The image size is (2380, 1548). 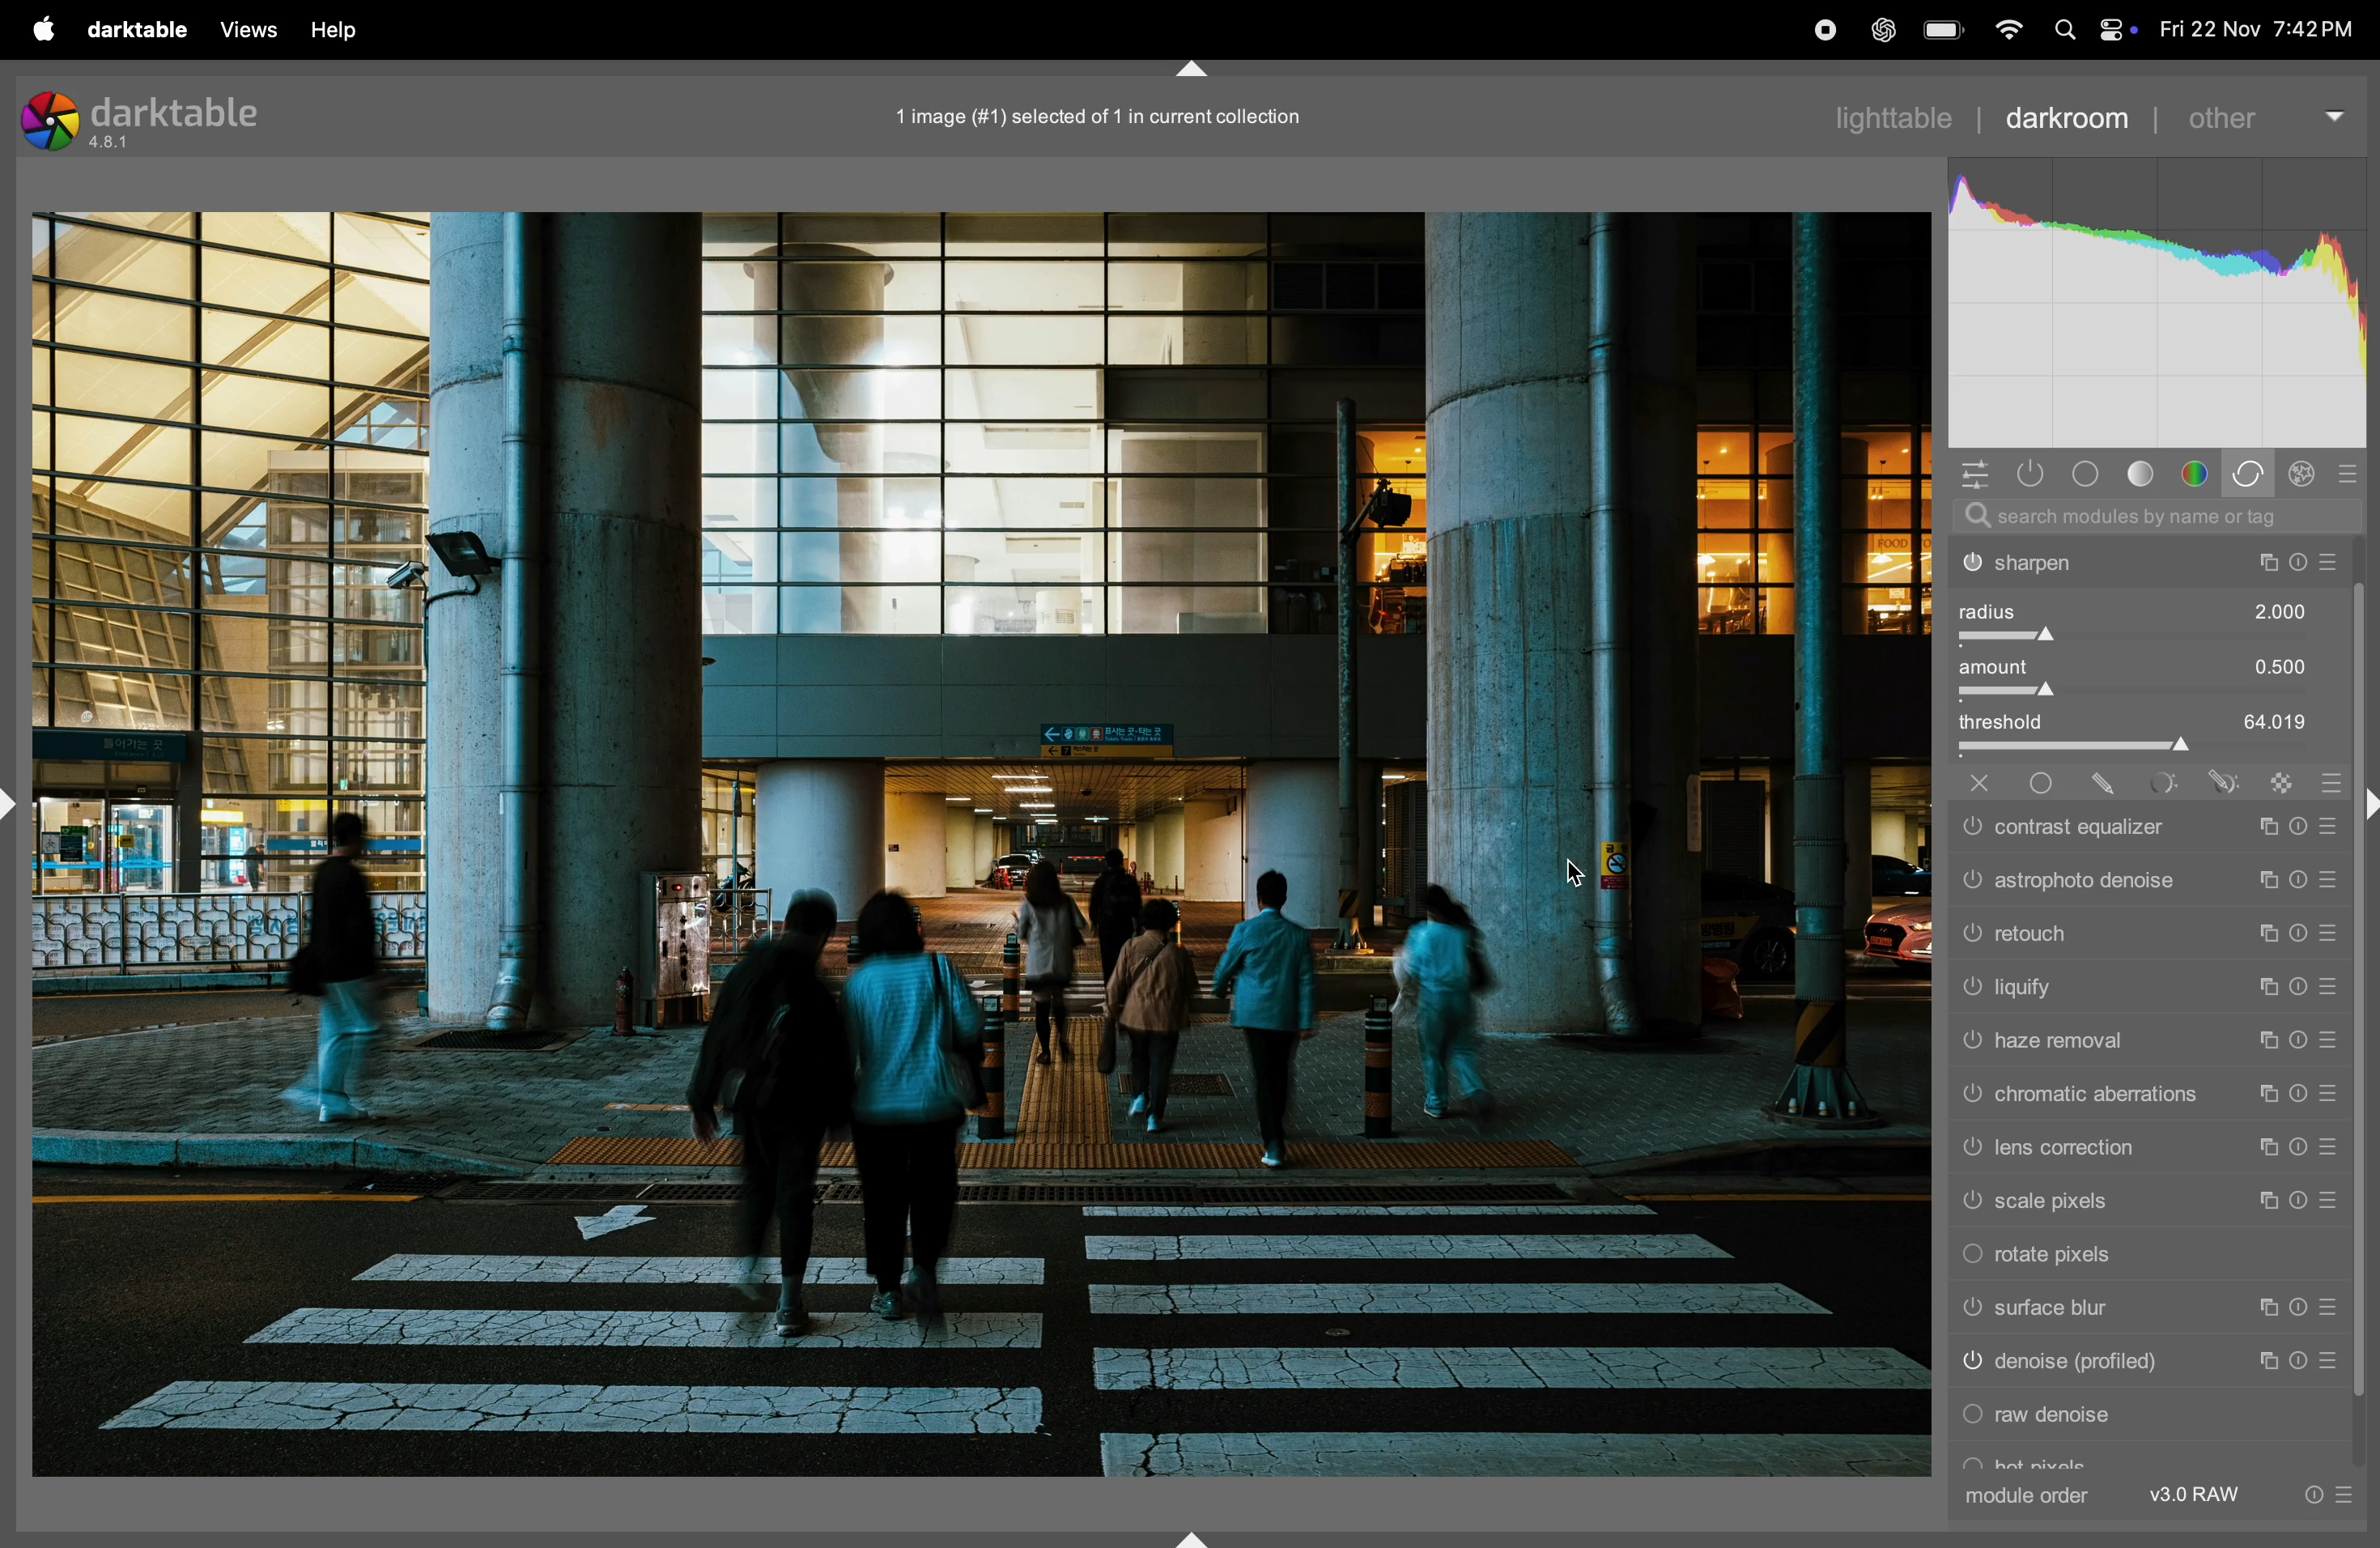 What do you see at coordinates (2150, 729) in the screenshot?
I see `threshold` at bounding box center [2150, 729].